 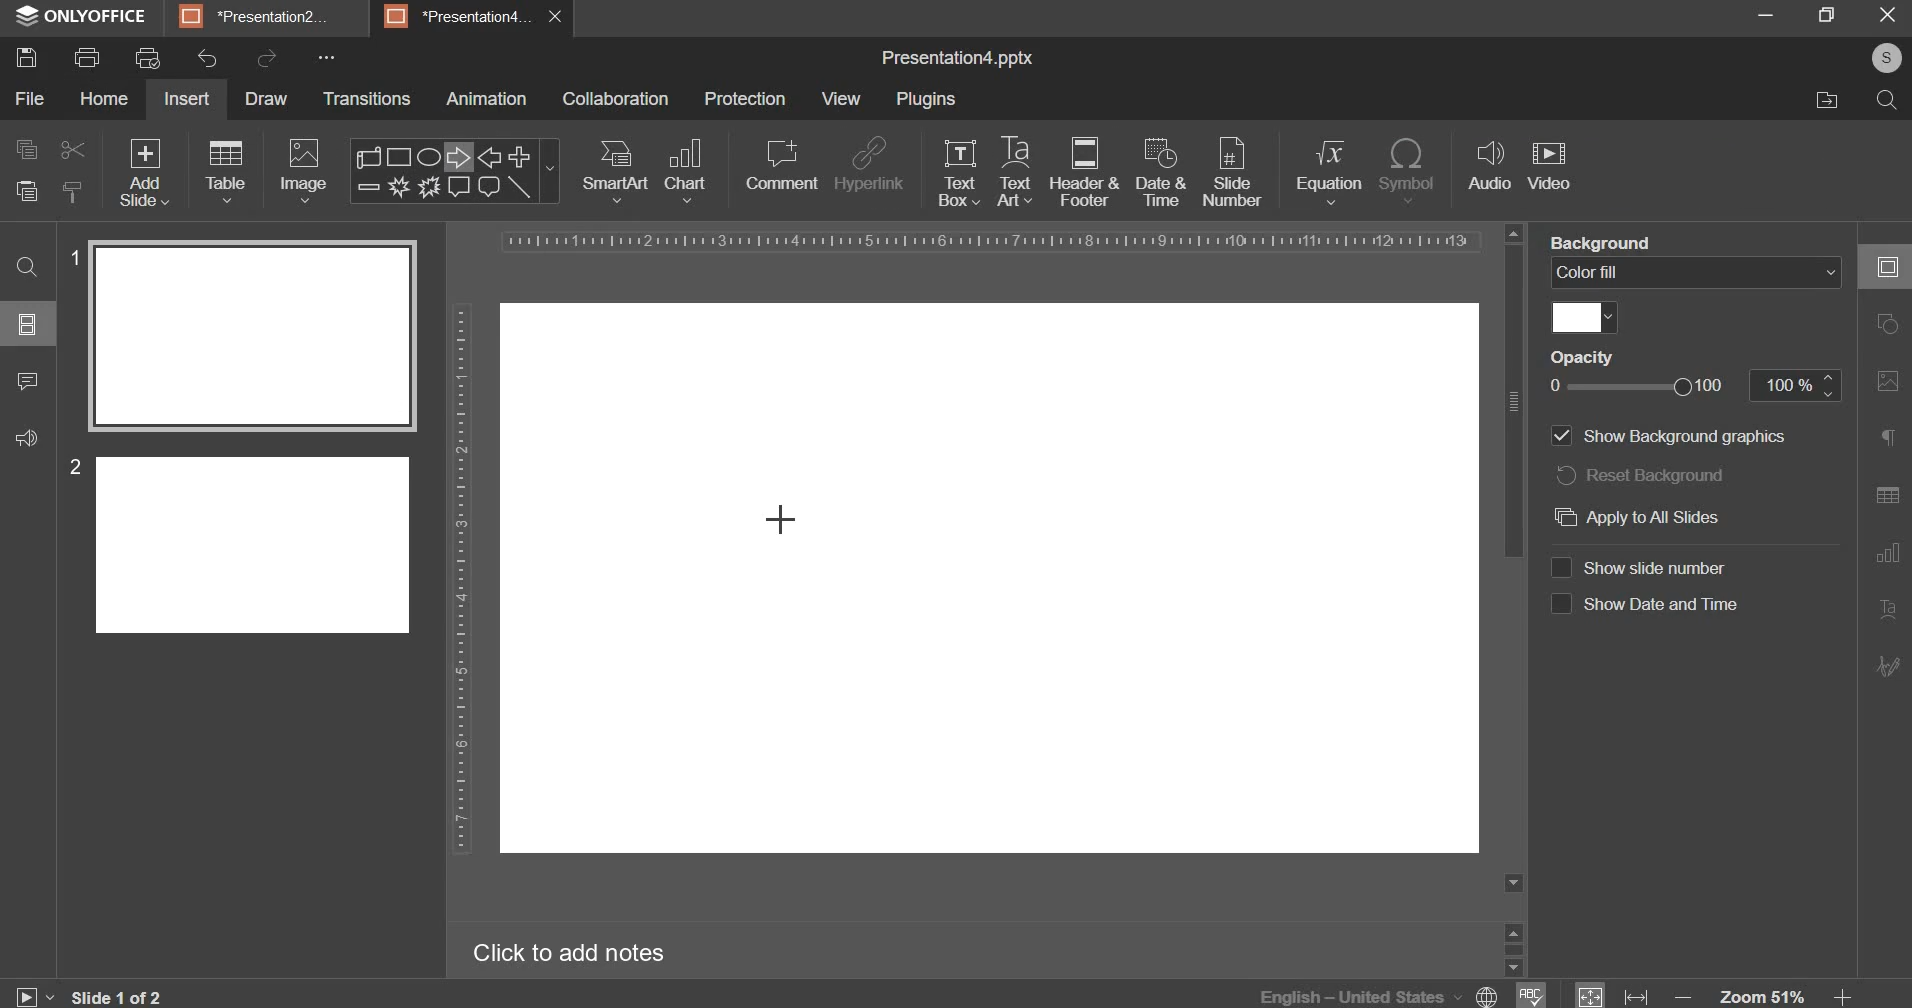 What do you see at coordinates (187, 99) in the screenshot?
I see `insert` at bounding box center [187, 99].